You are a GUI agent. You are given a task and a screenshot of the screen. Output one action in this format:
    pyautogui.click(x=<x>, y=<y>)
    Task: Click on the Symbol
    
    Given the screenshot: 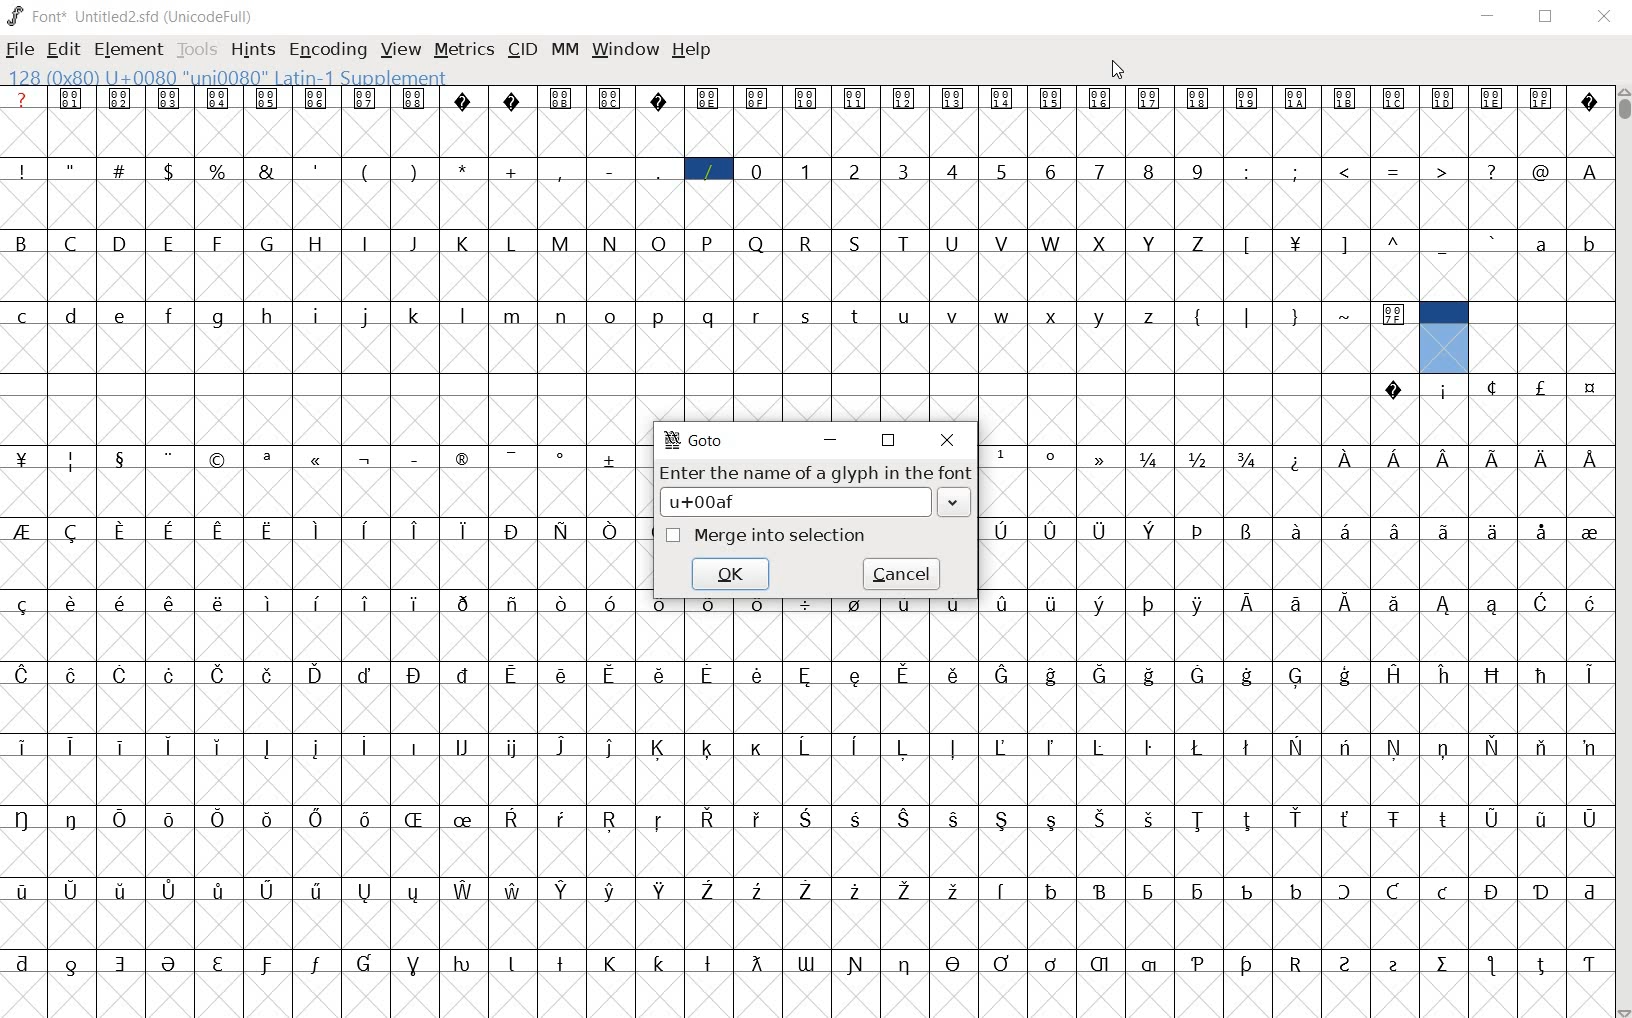 What is the action you would take?
    pyautogui.click(x=125, y=673)
    